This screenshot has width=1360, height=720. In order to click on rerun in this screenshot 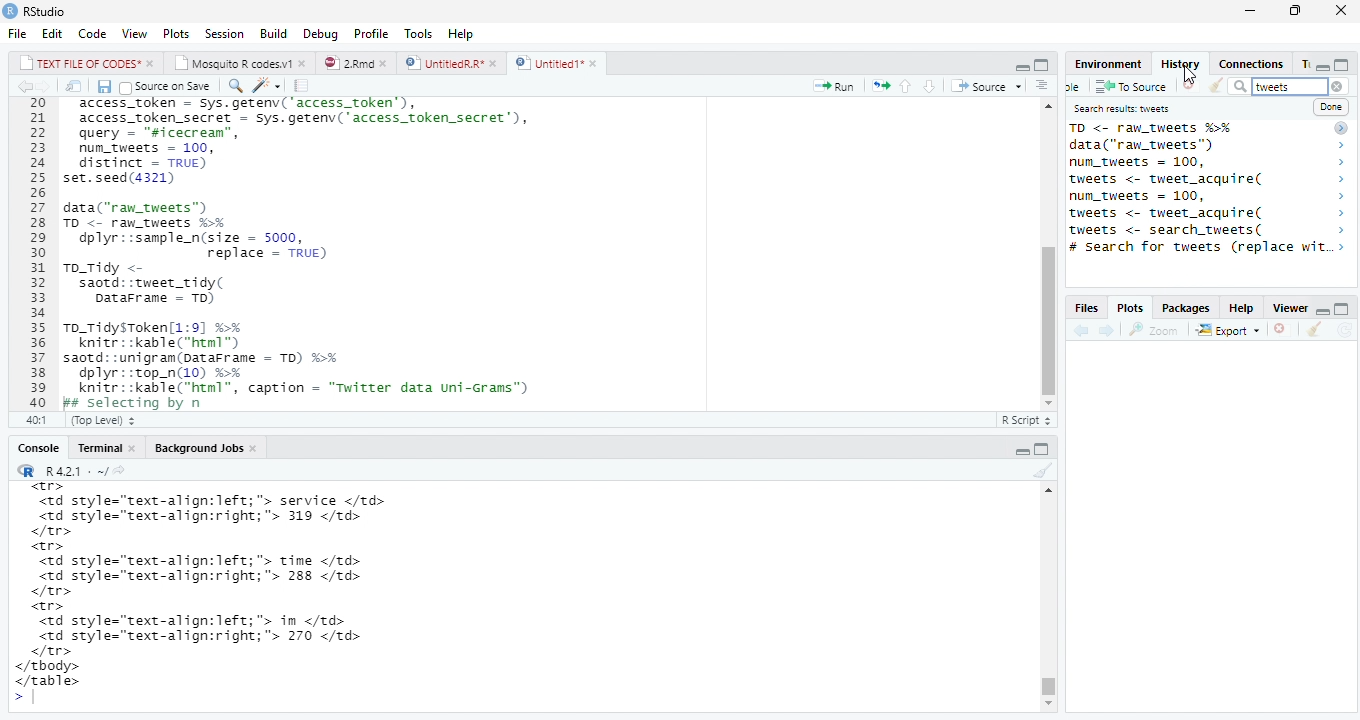, I will do `click(883, 84)`.